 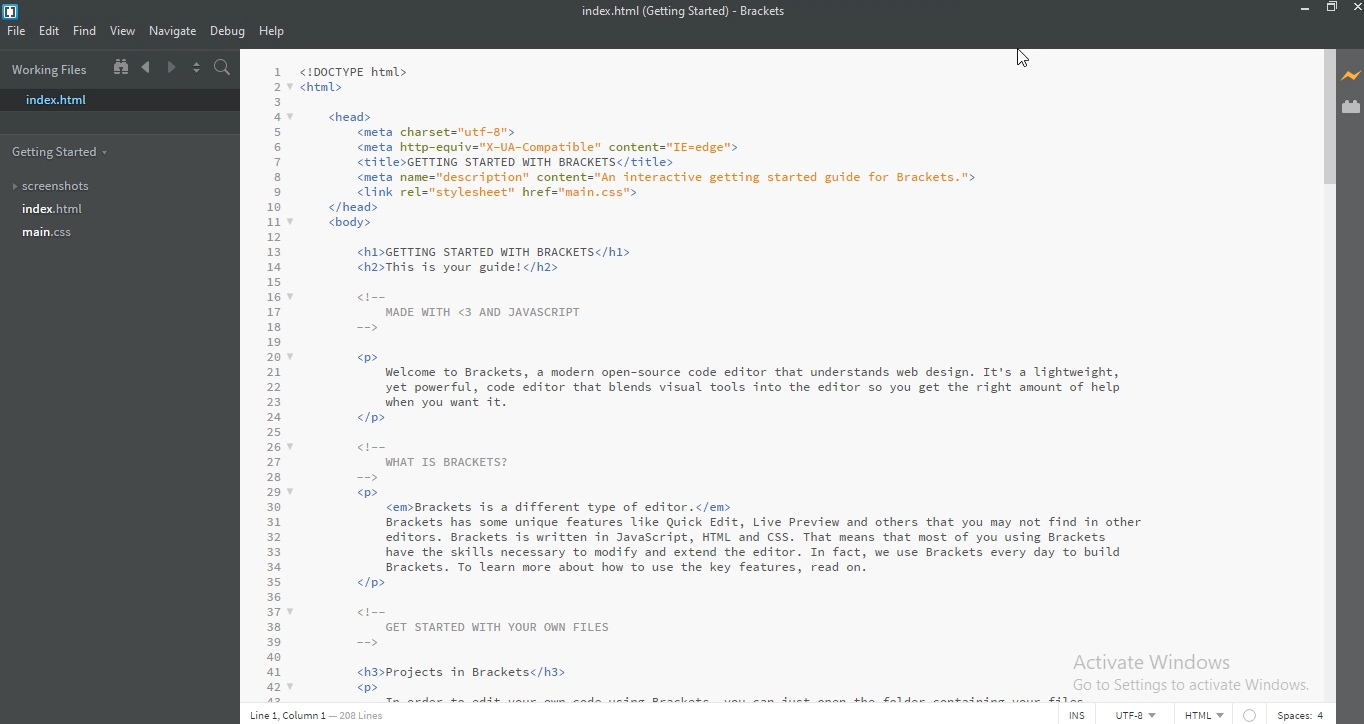 What do you see at coordinates (1136, 716) in the screenshot?
I see `UTF-8` at bounding box center [1136, 716].